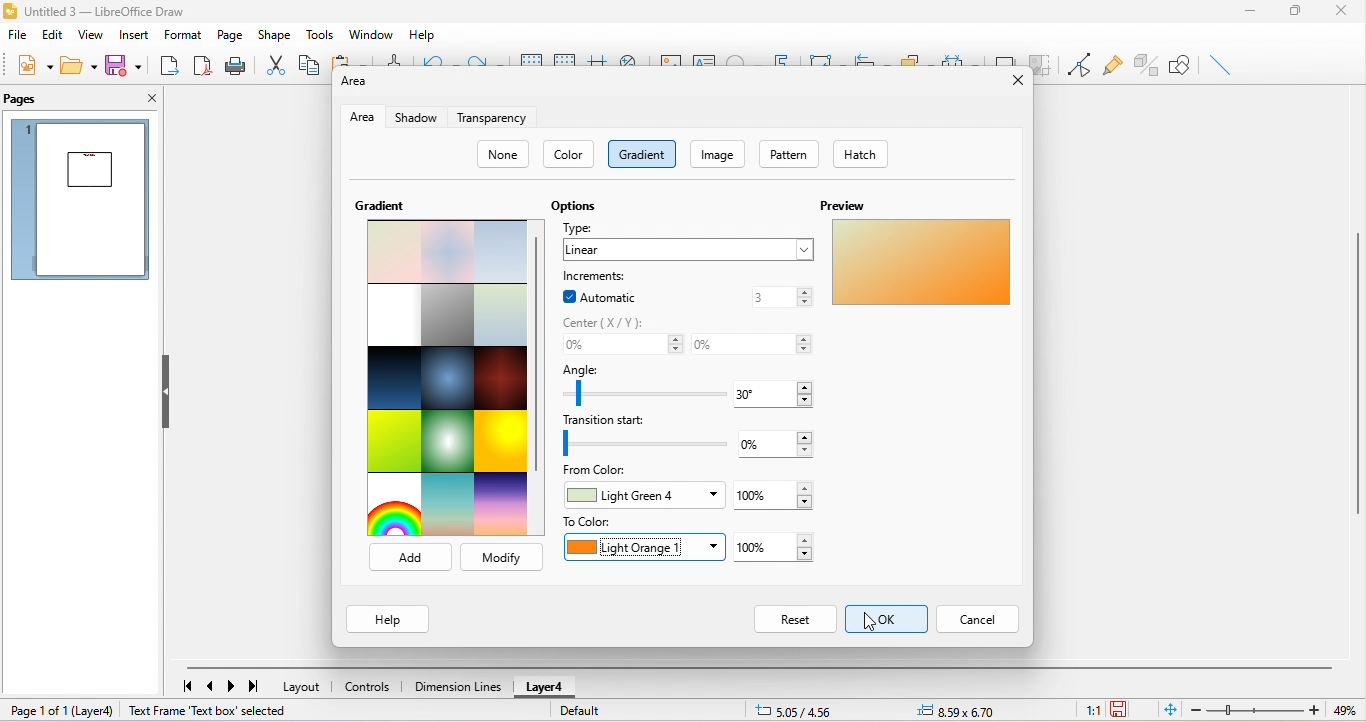 Image resolution: width=1366 pixels, height=722 pixels. Describe the element at coordinates (1016, 83) in the screenshot. I see `close` at that location.